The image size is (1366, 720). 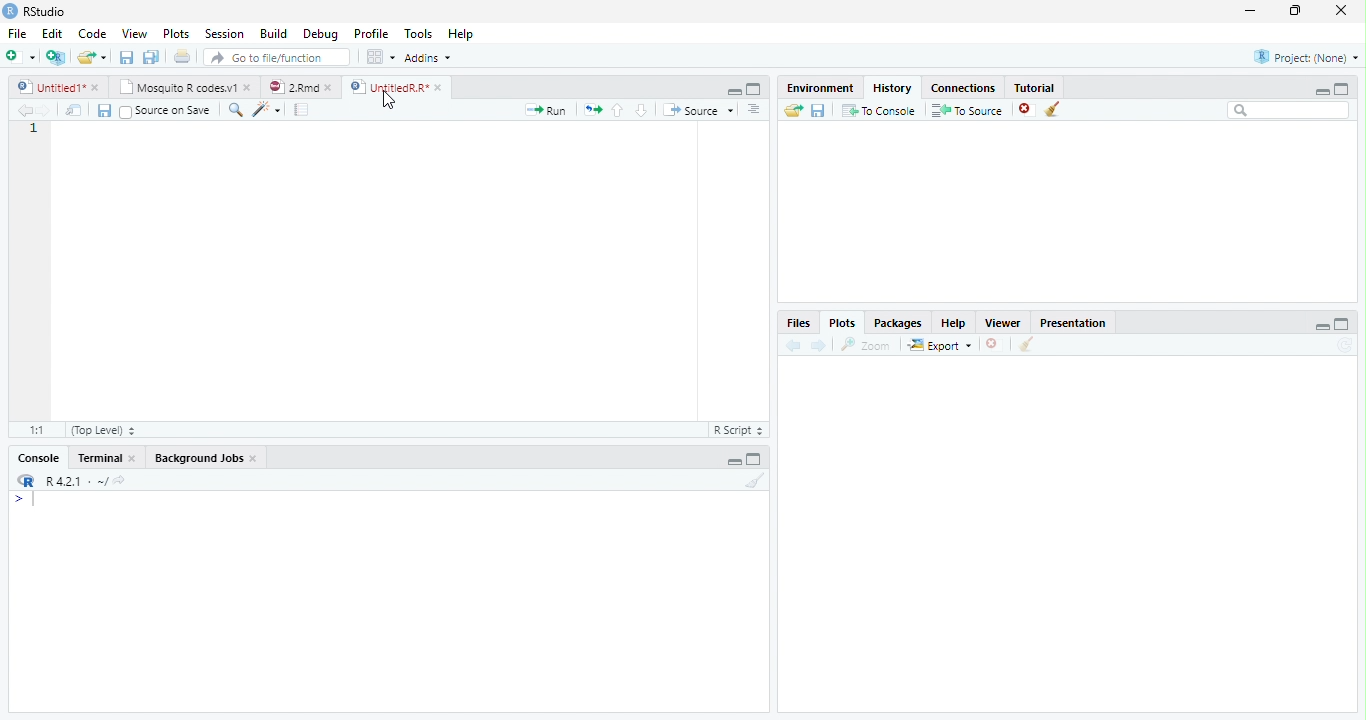 What do you see at coordinates (184, 58) in the screenshot?
I see `Print` at bounding box center [184, 58].